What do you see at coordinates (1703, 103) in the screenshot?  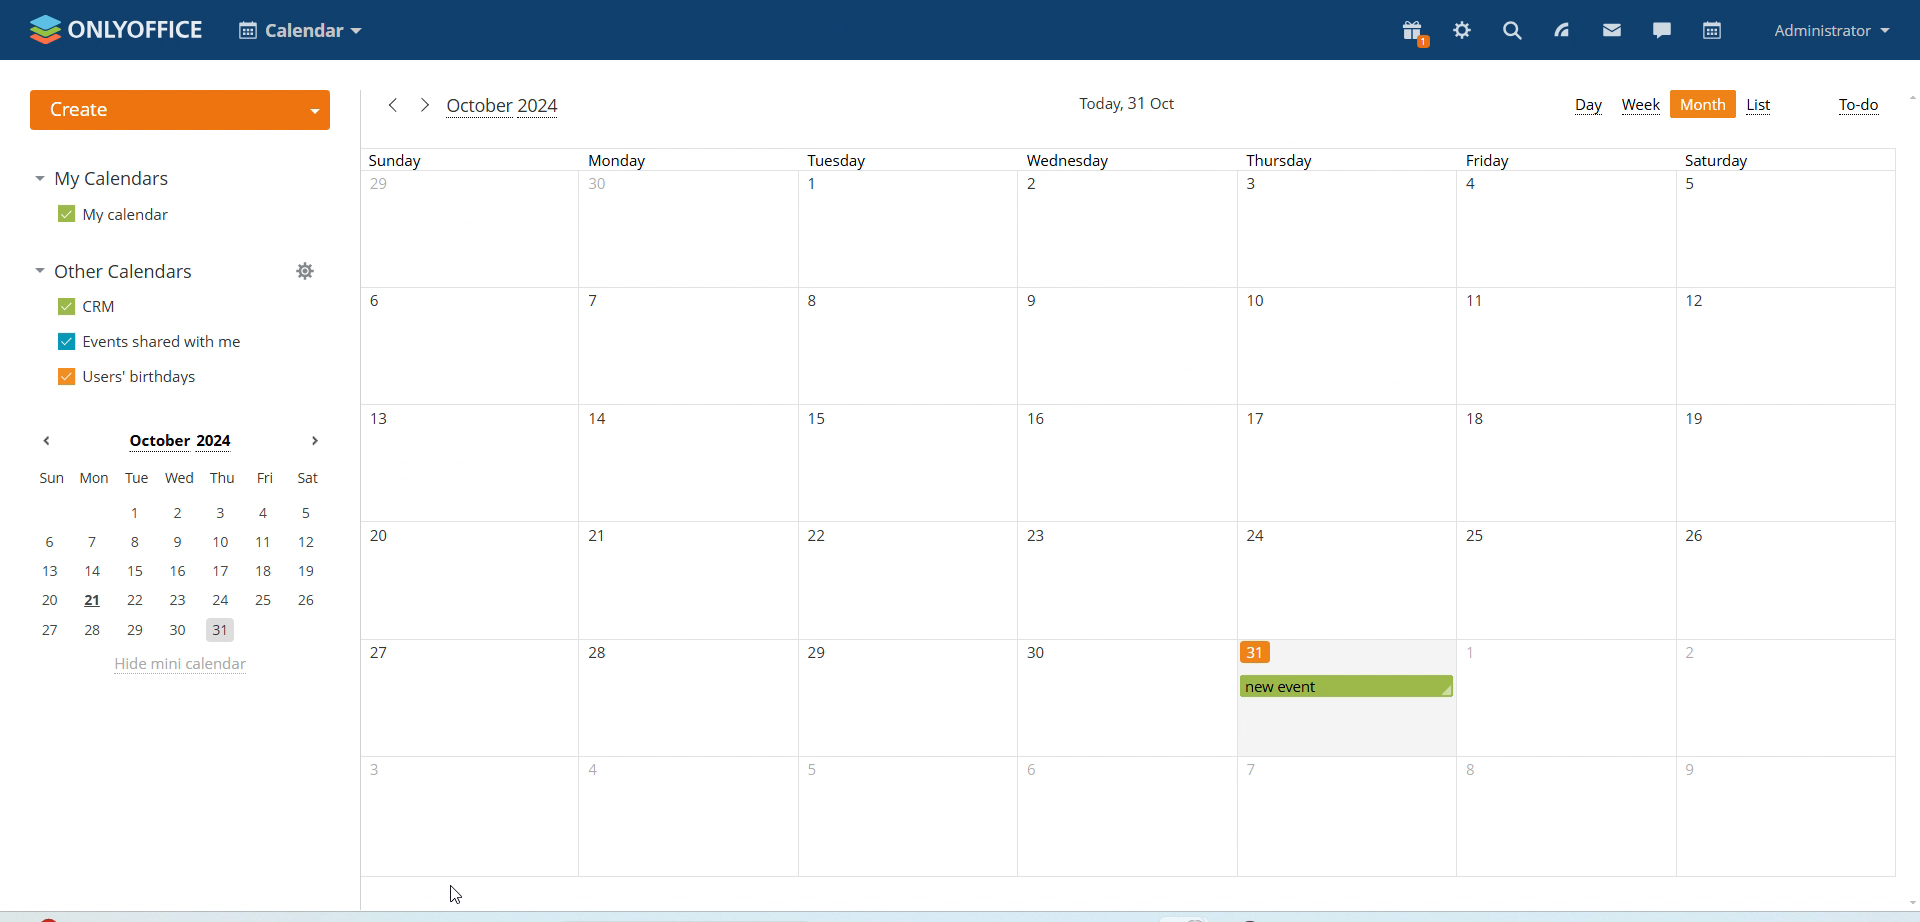 I see `month view` at bounding box center [1703, 103].